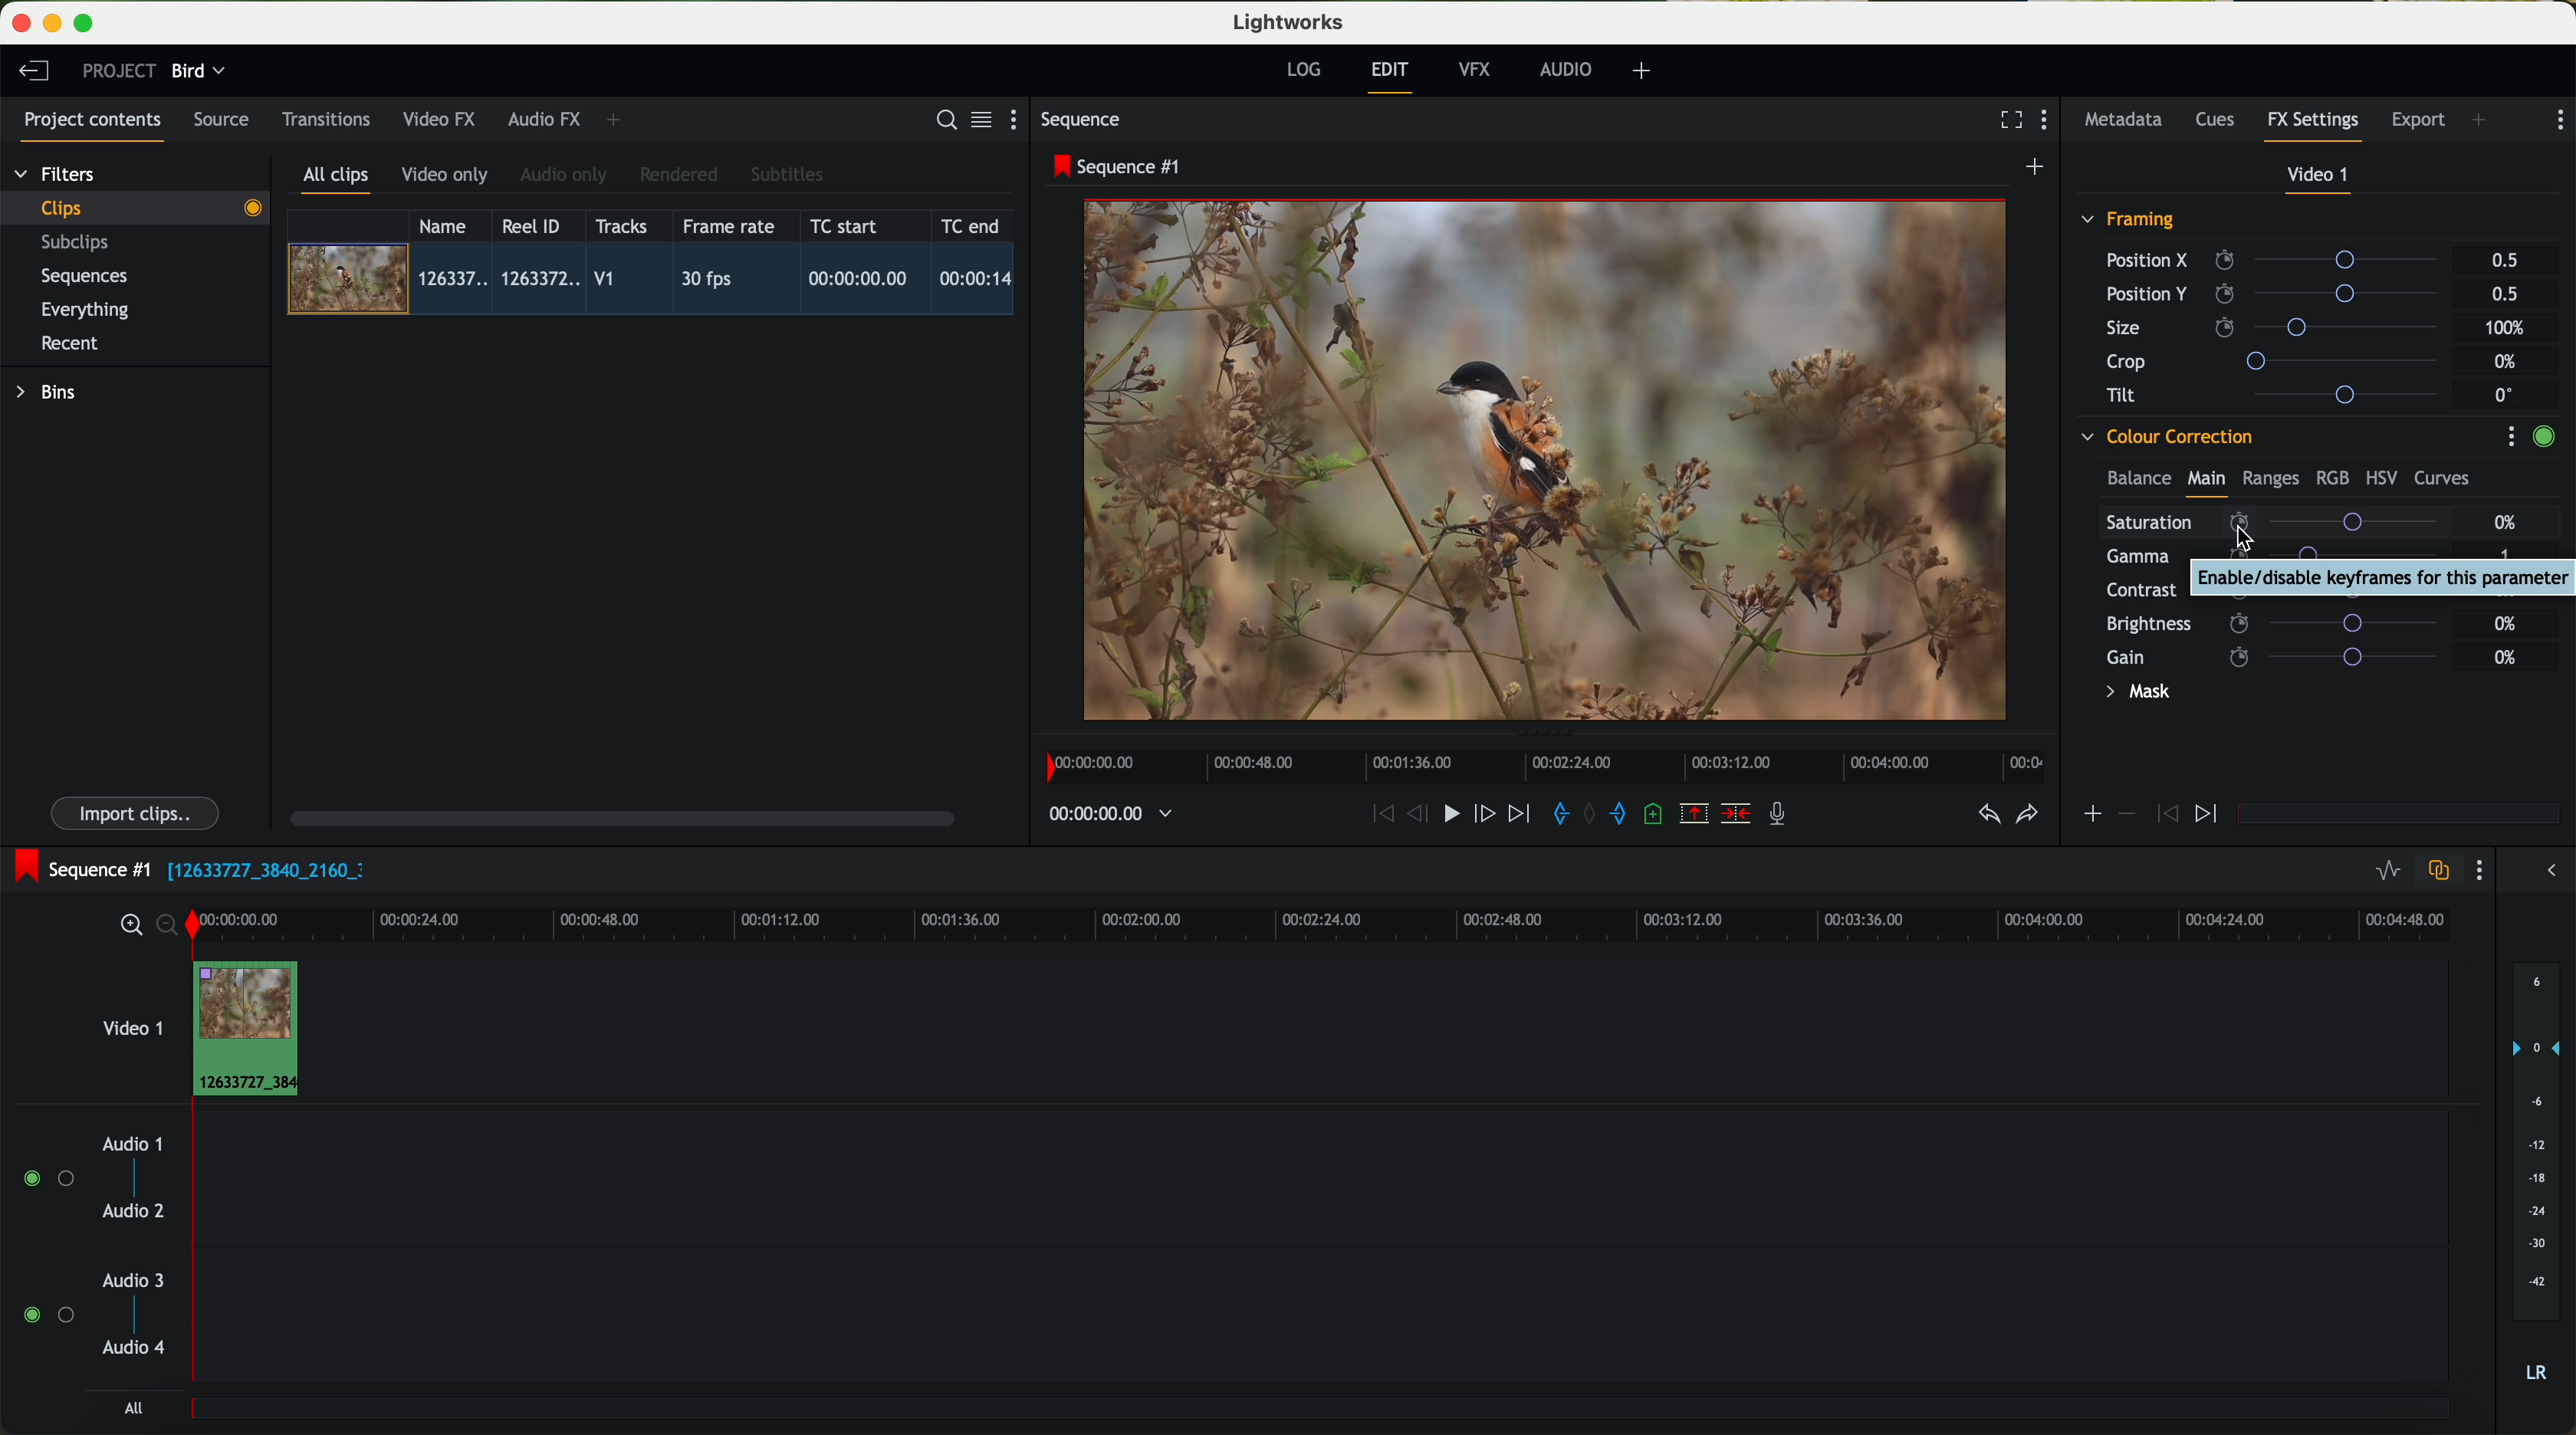  Describe the element at coordinates (1303, 70) in the screenshot. I see `log` at that location.